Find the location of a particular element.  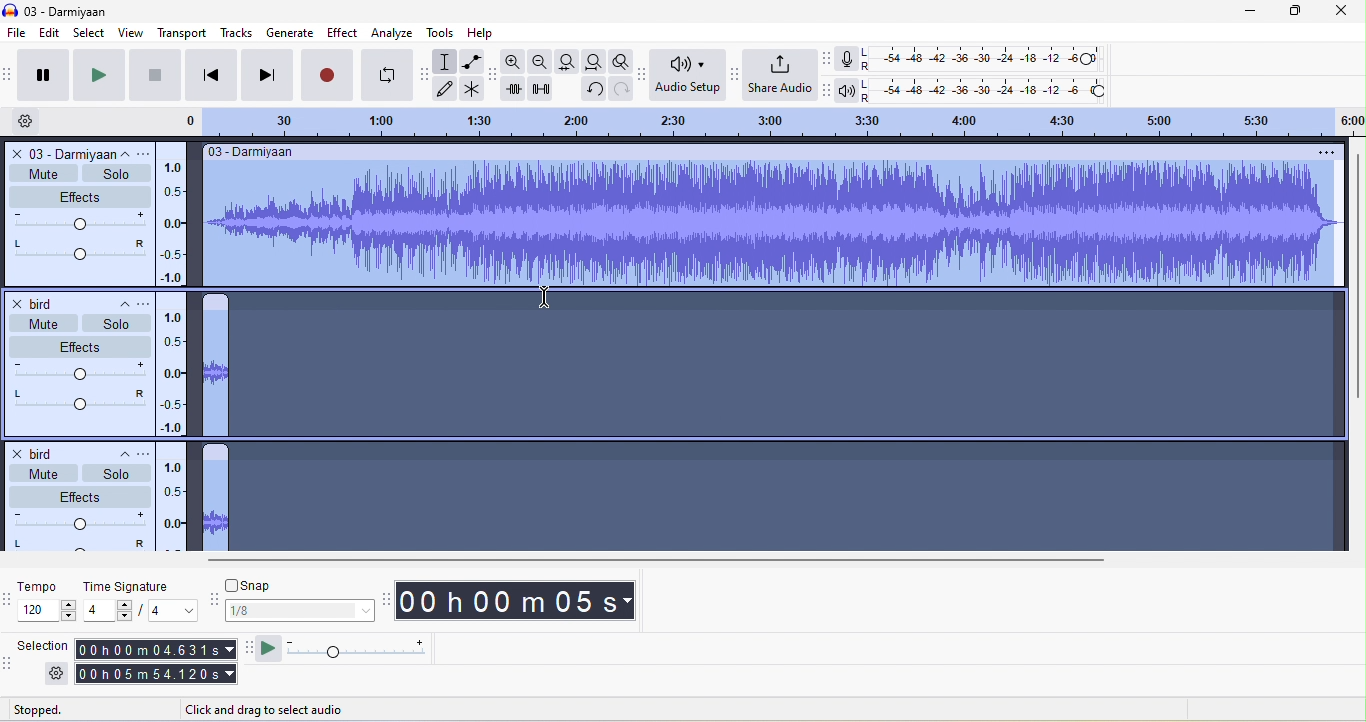

Align selected tracks by their start times appear is located at coordinates (767, 355).